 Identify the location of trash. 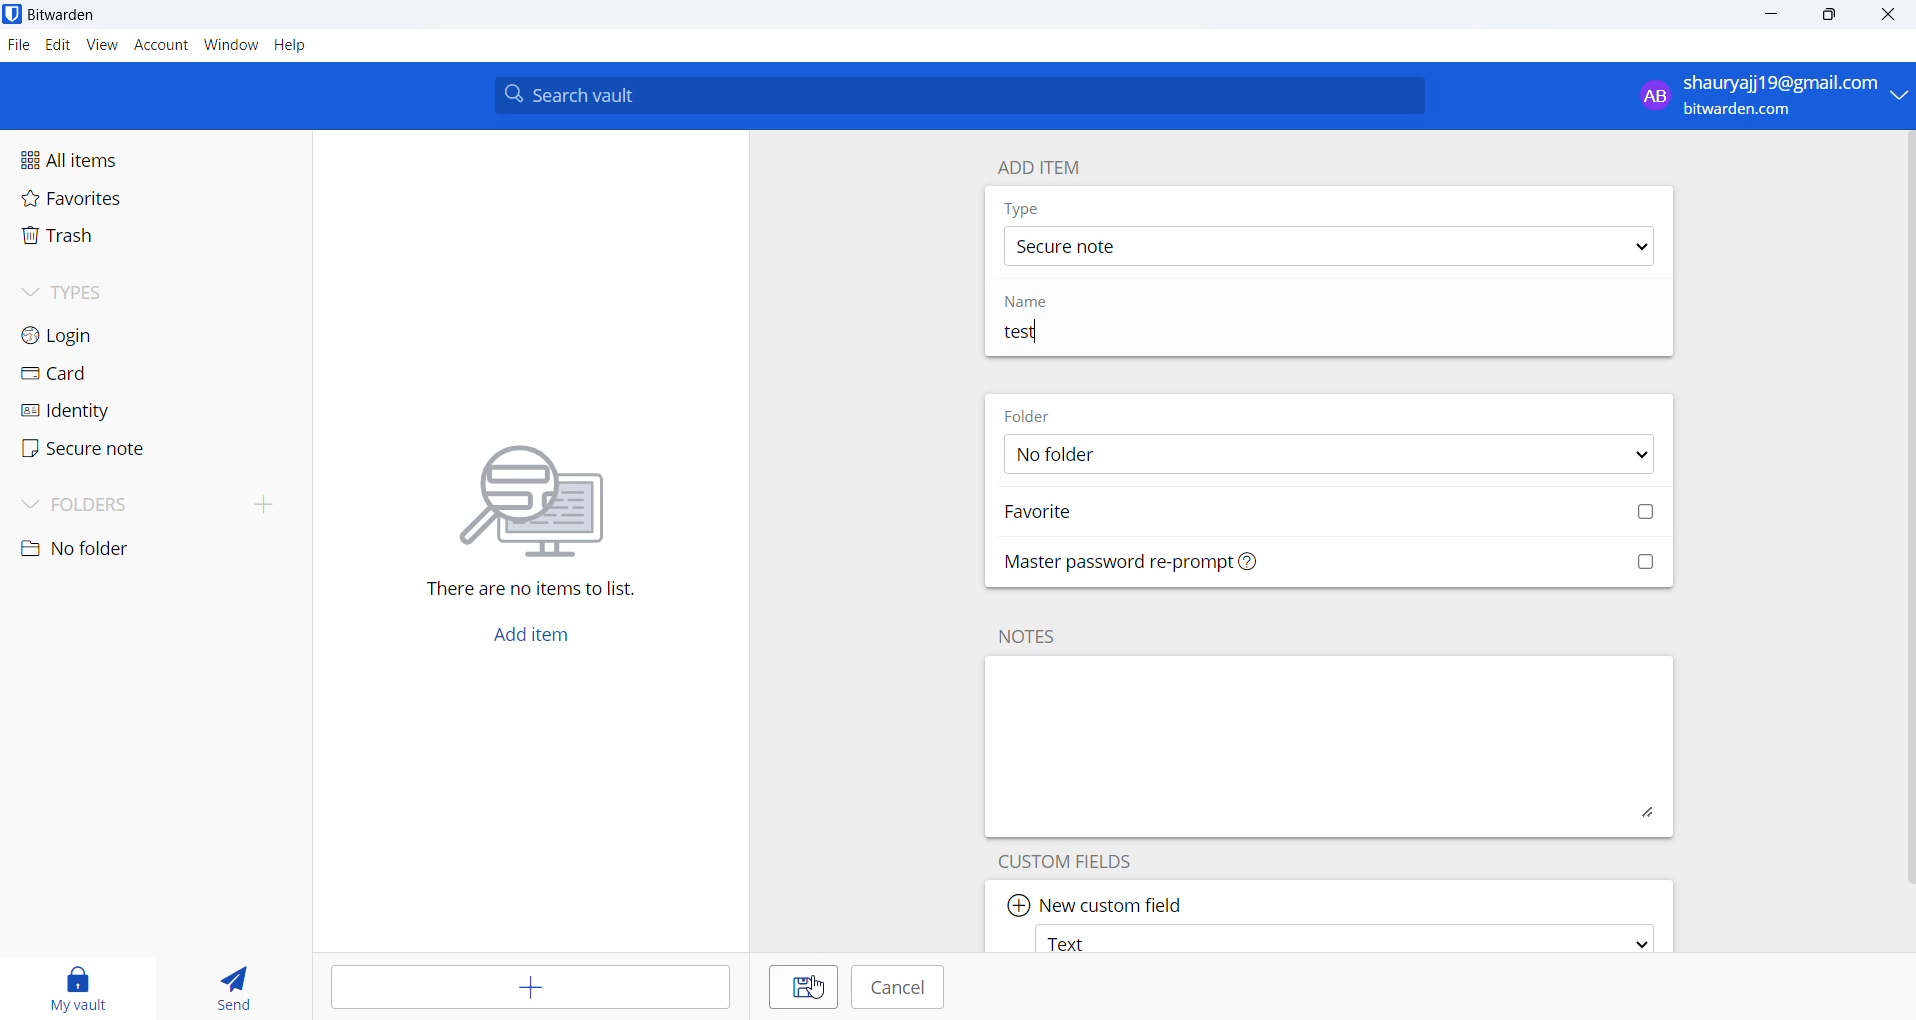
(116, 238).